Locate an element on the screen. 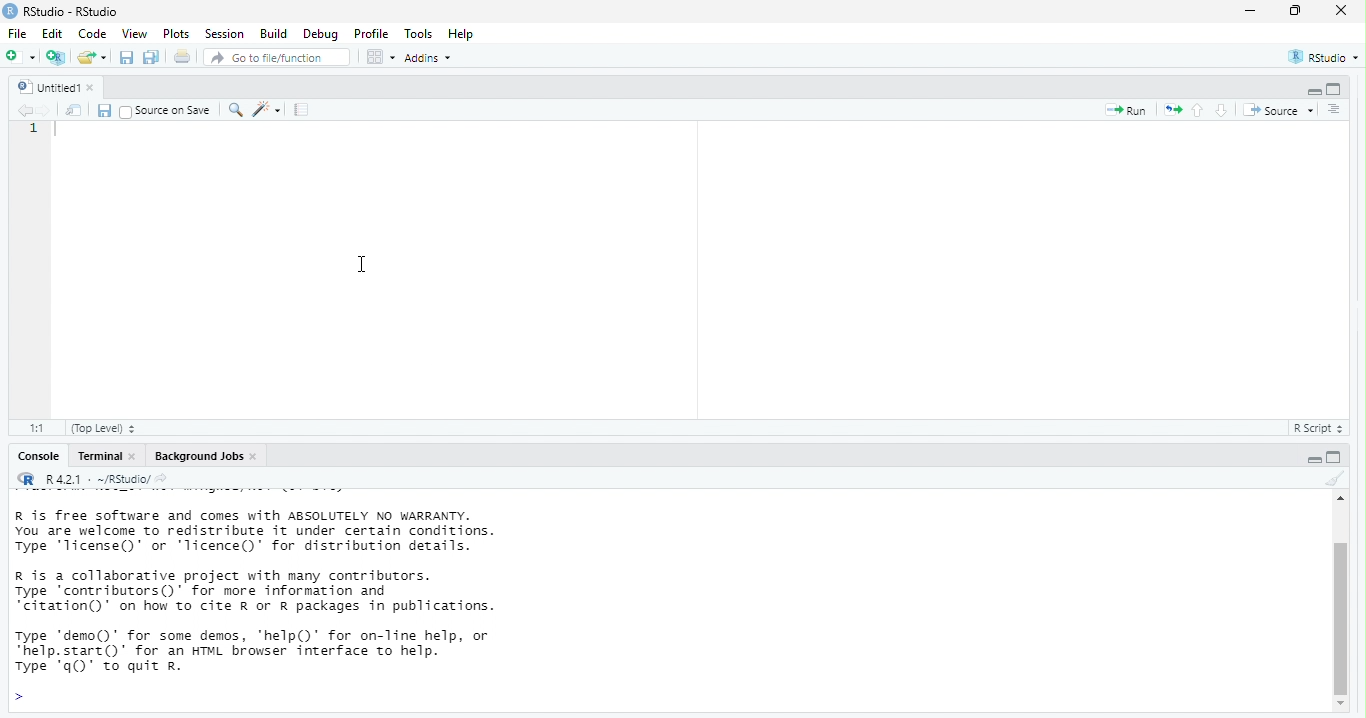 The height and width of the screenshot is (718, 1366). information about contributors is located at coordinates (260, 645).